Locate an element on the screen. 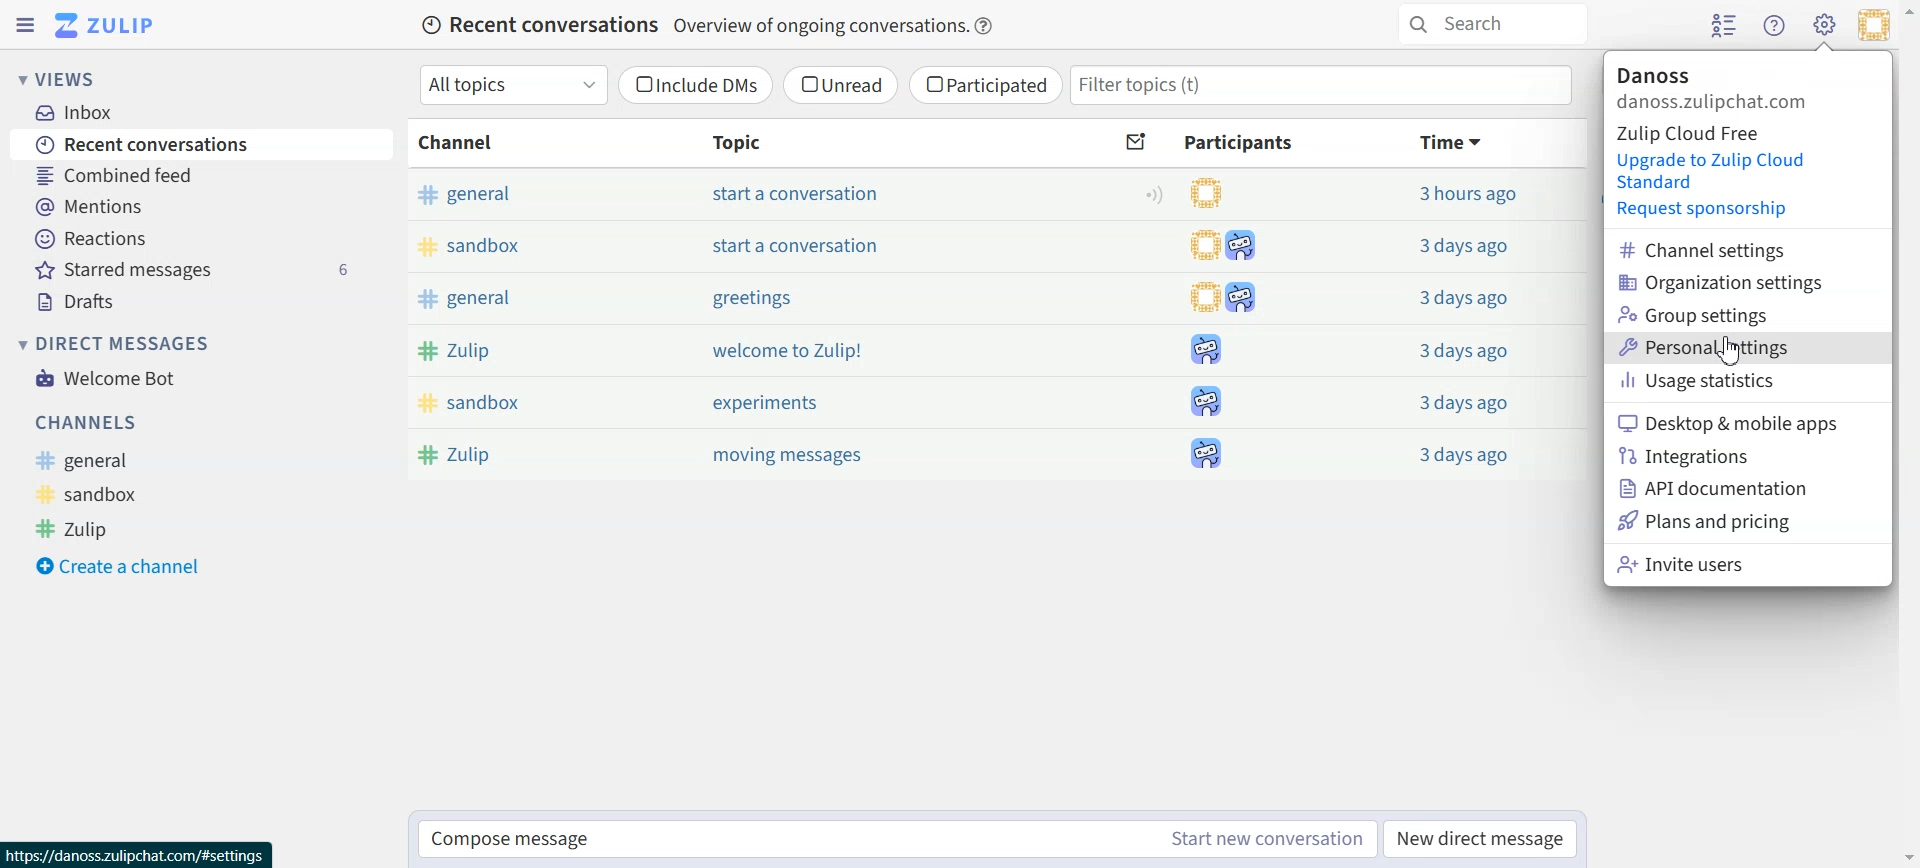 Image resolution: width=1920 pixels, height=868 pixels. 3 days ago is located at coordinates (1460, 352).